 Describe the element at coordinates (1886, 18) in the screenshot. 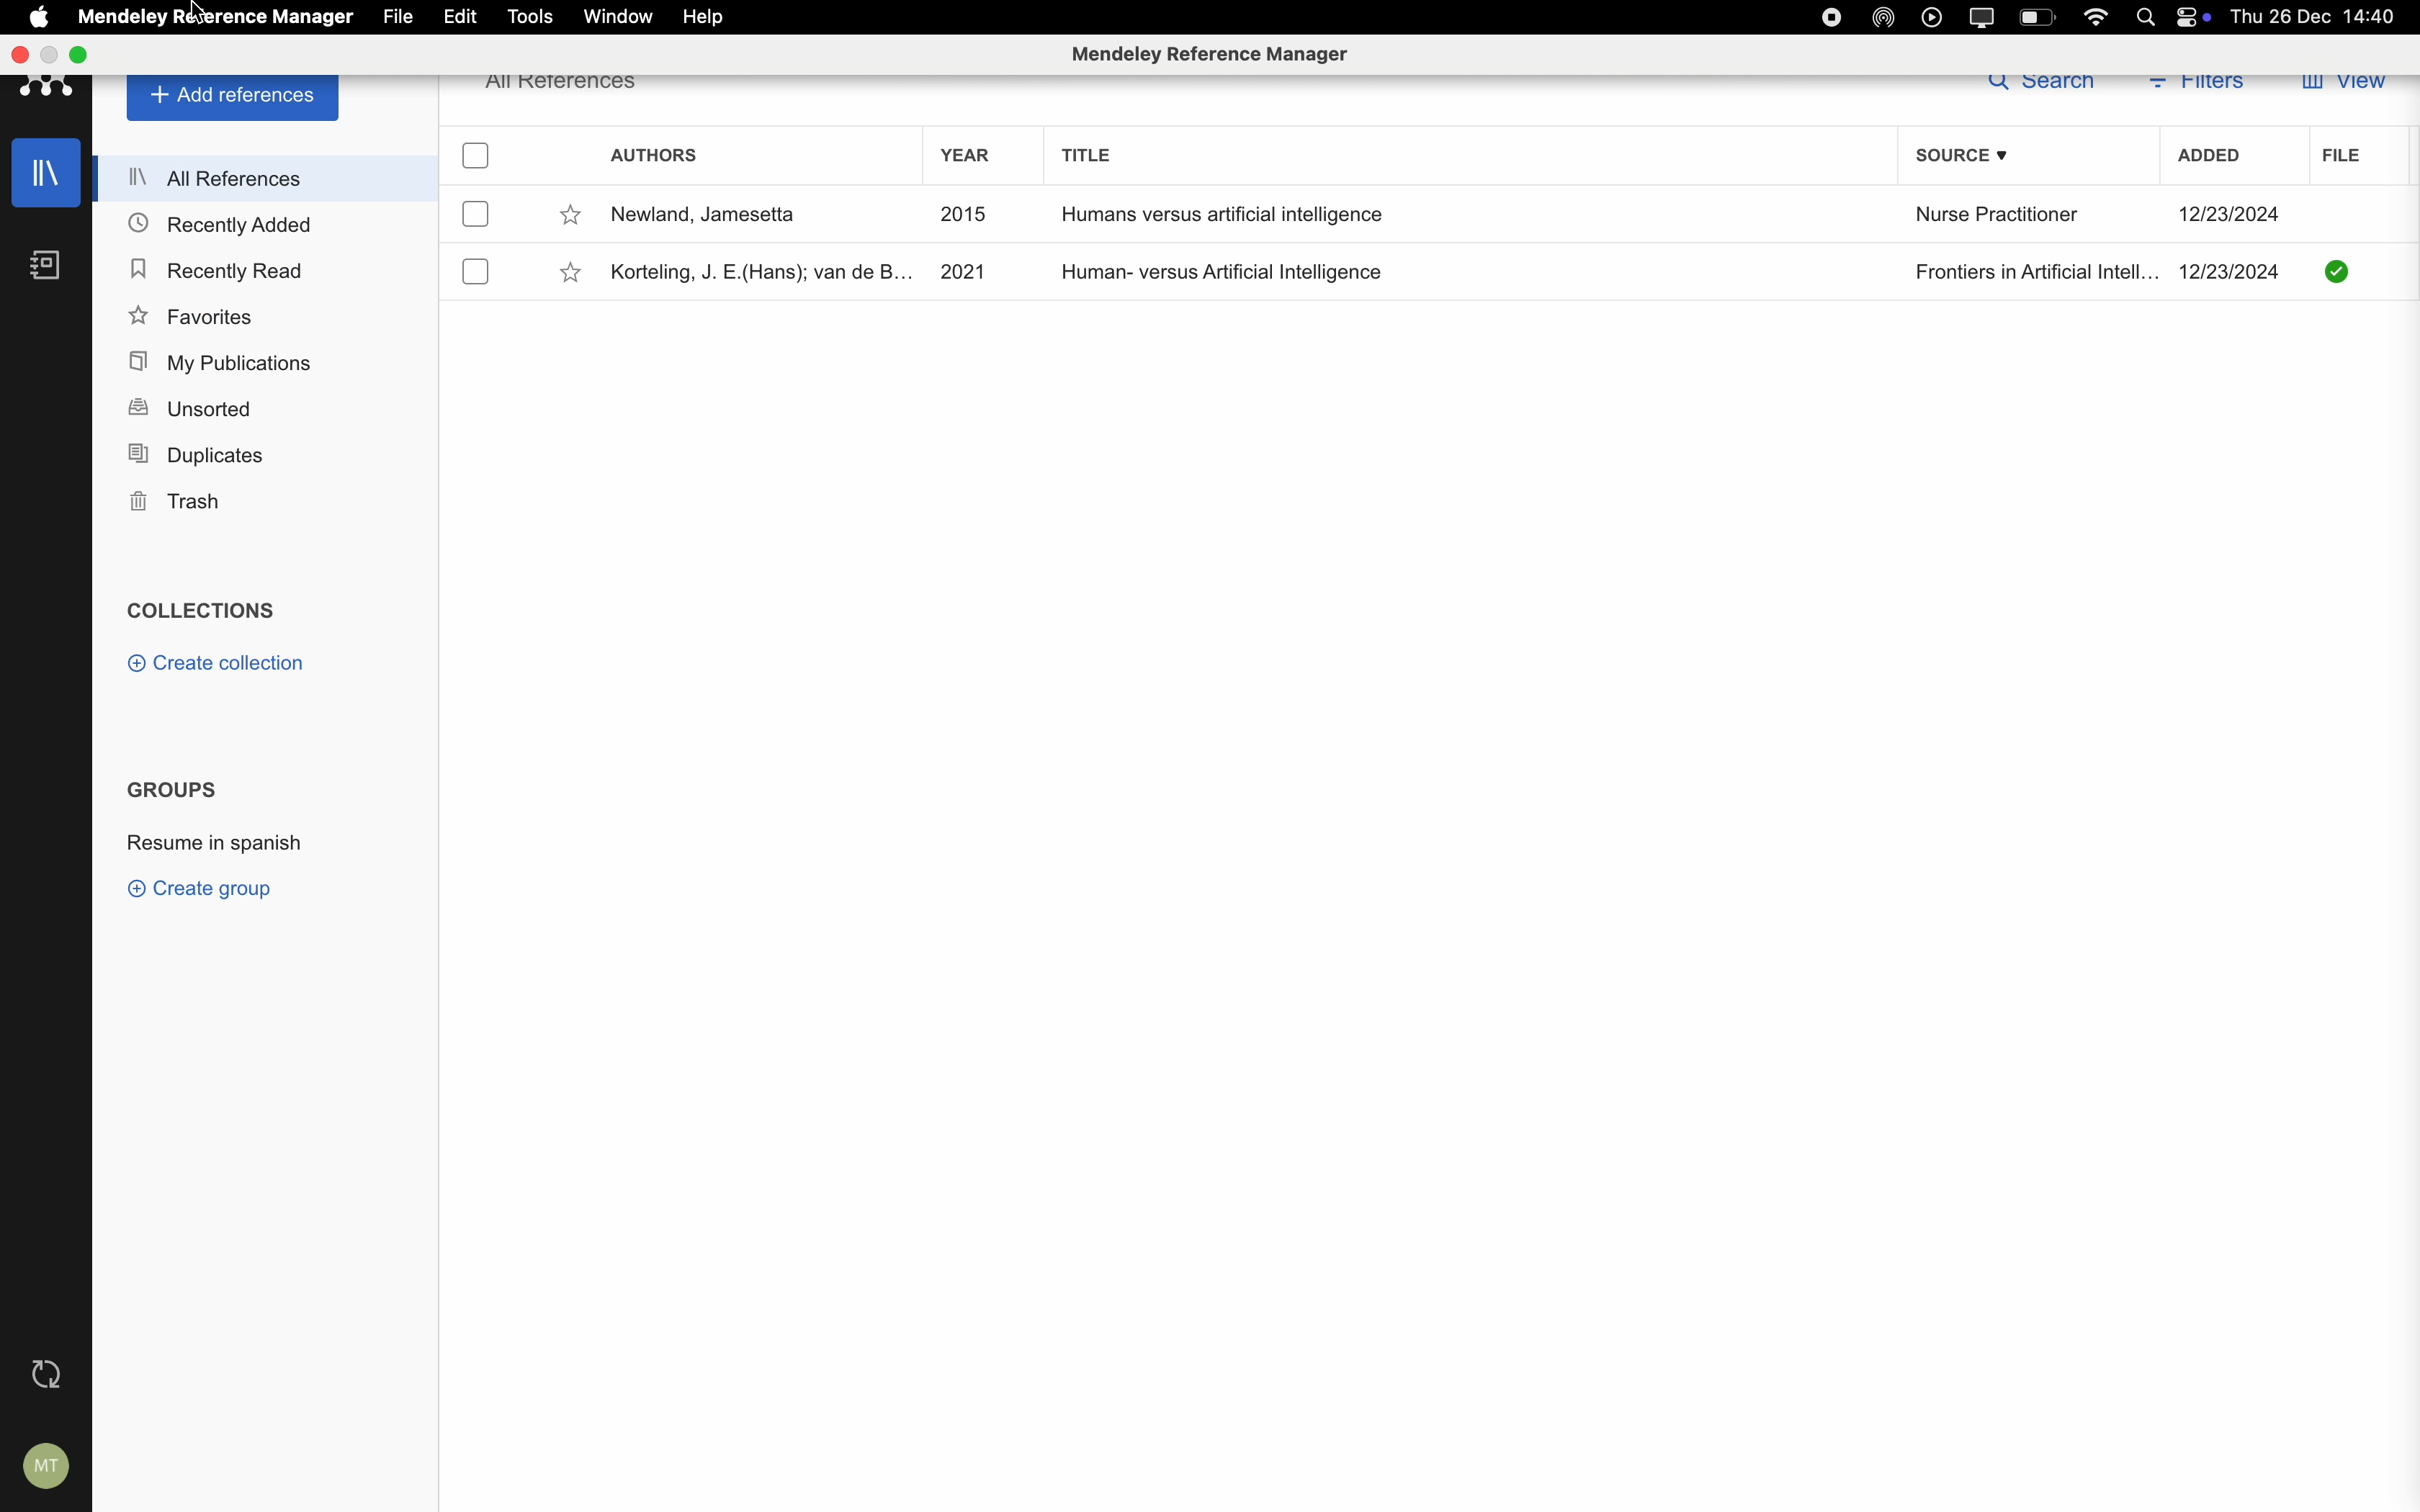

I see `Airdrop` at that location.